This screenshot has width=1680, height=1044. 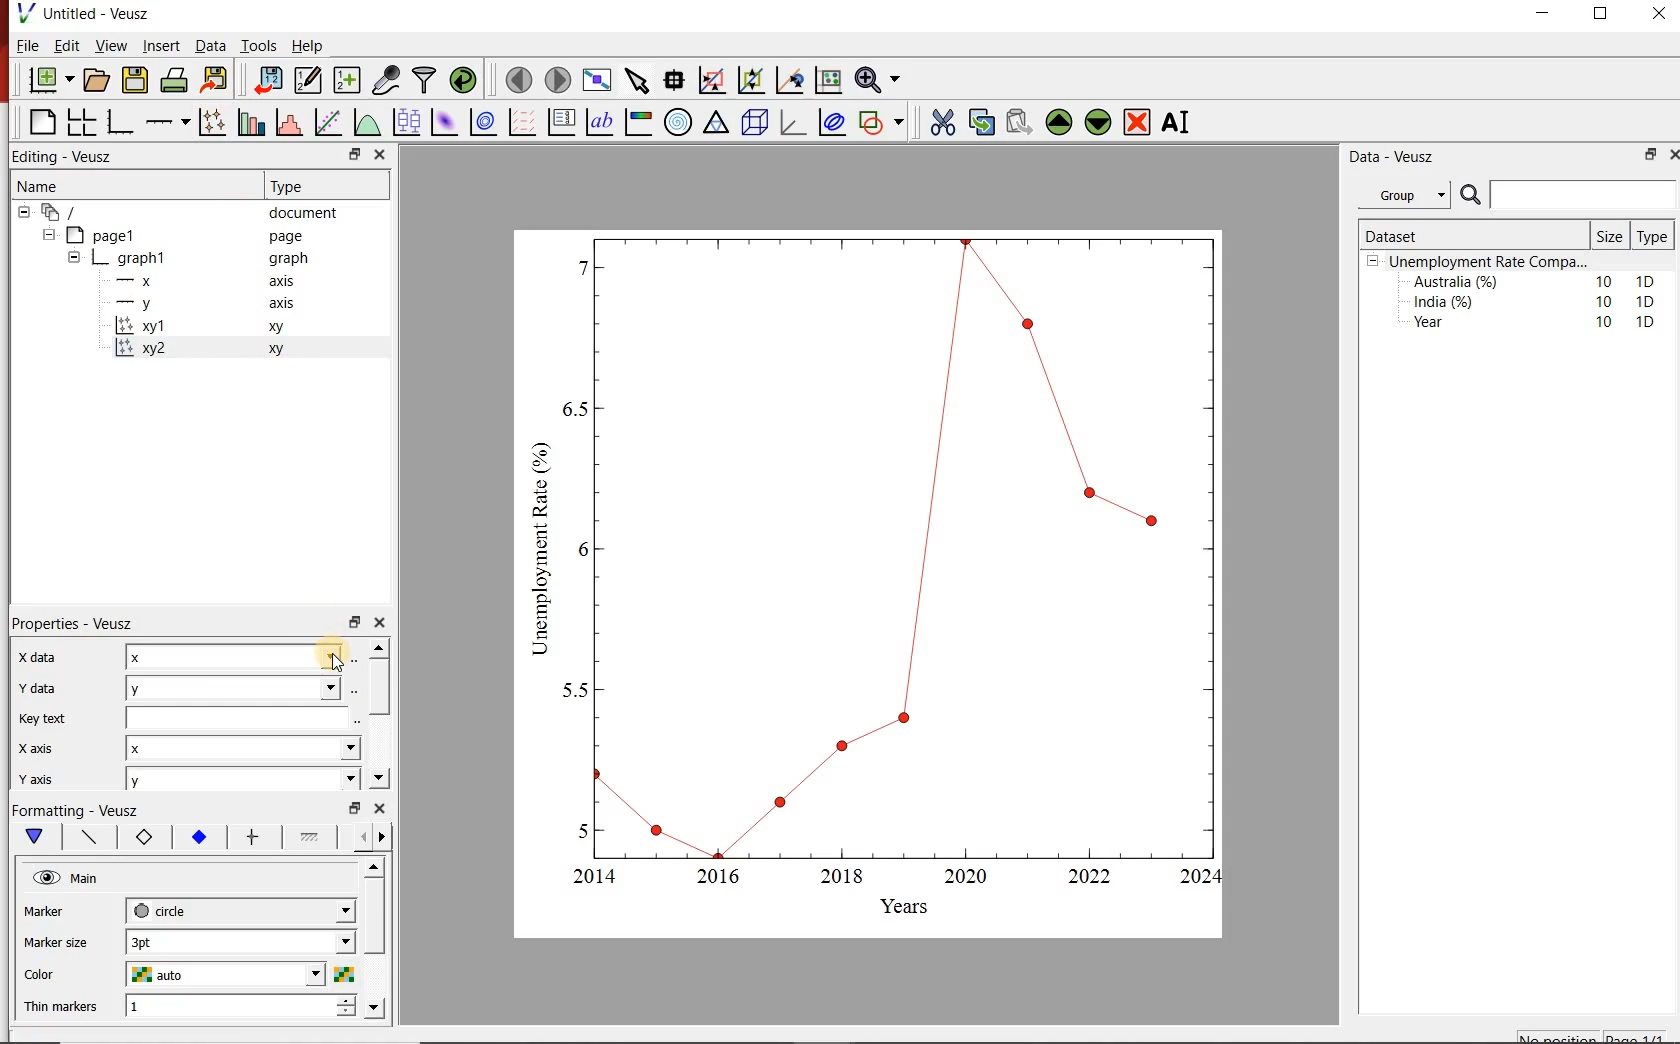 What do you see at coordinates (1649, 154) in the screenshot?
I see `minimise` at bounding box center [1649, 154].